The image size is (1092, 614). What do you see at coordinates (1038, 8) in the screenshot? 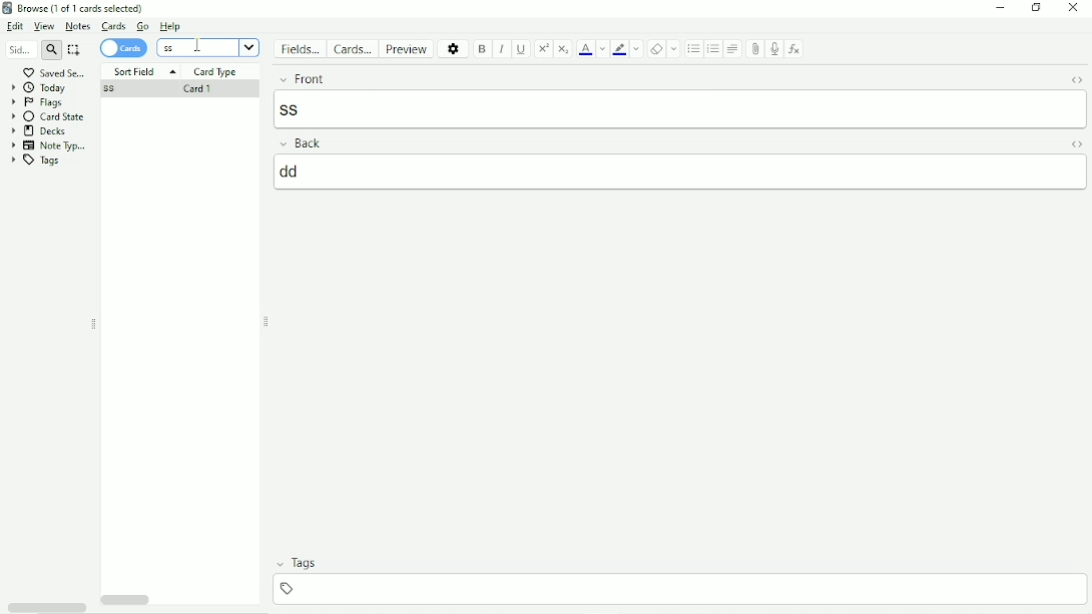
I see `Restore down` at bounding box center [1038, 8].